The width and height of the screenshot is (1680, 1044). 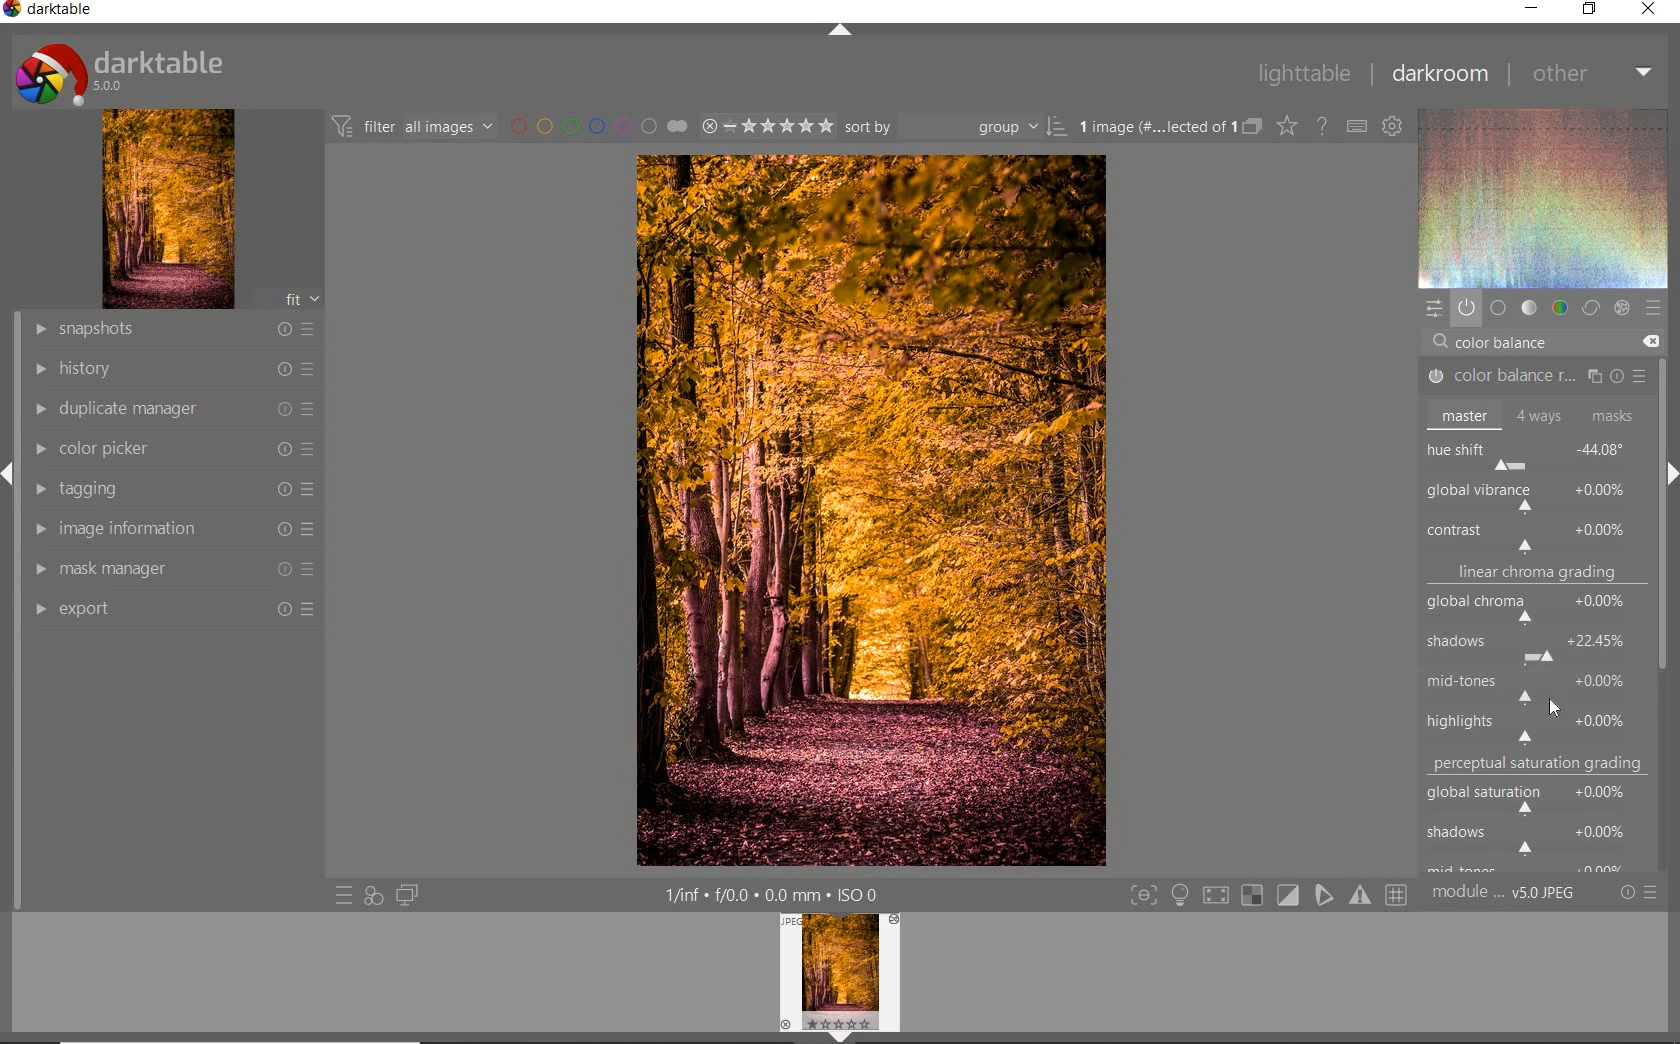 I want to click on wave form, so click(x=1542, y=198).